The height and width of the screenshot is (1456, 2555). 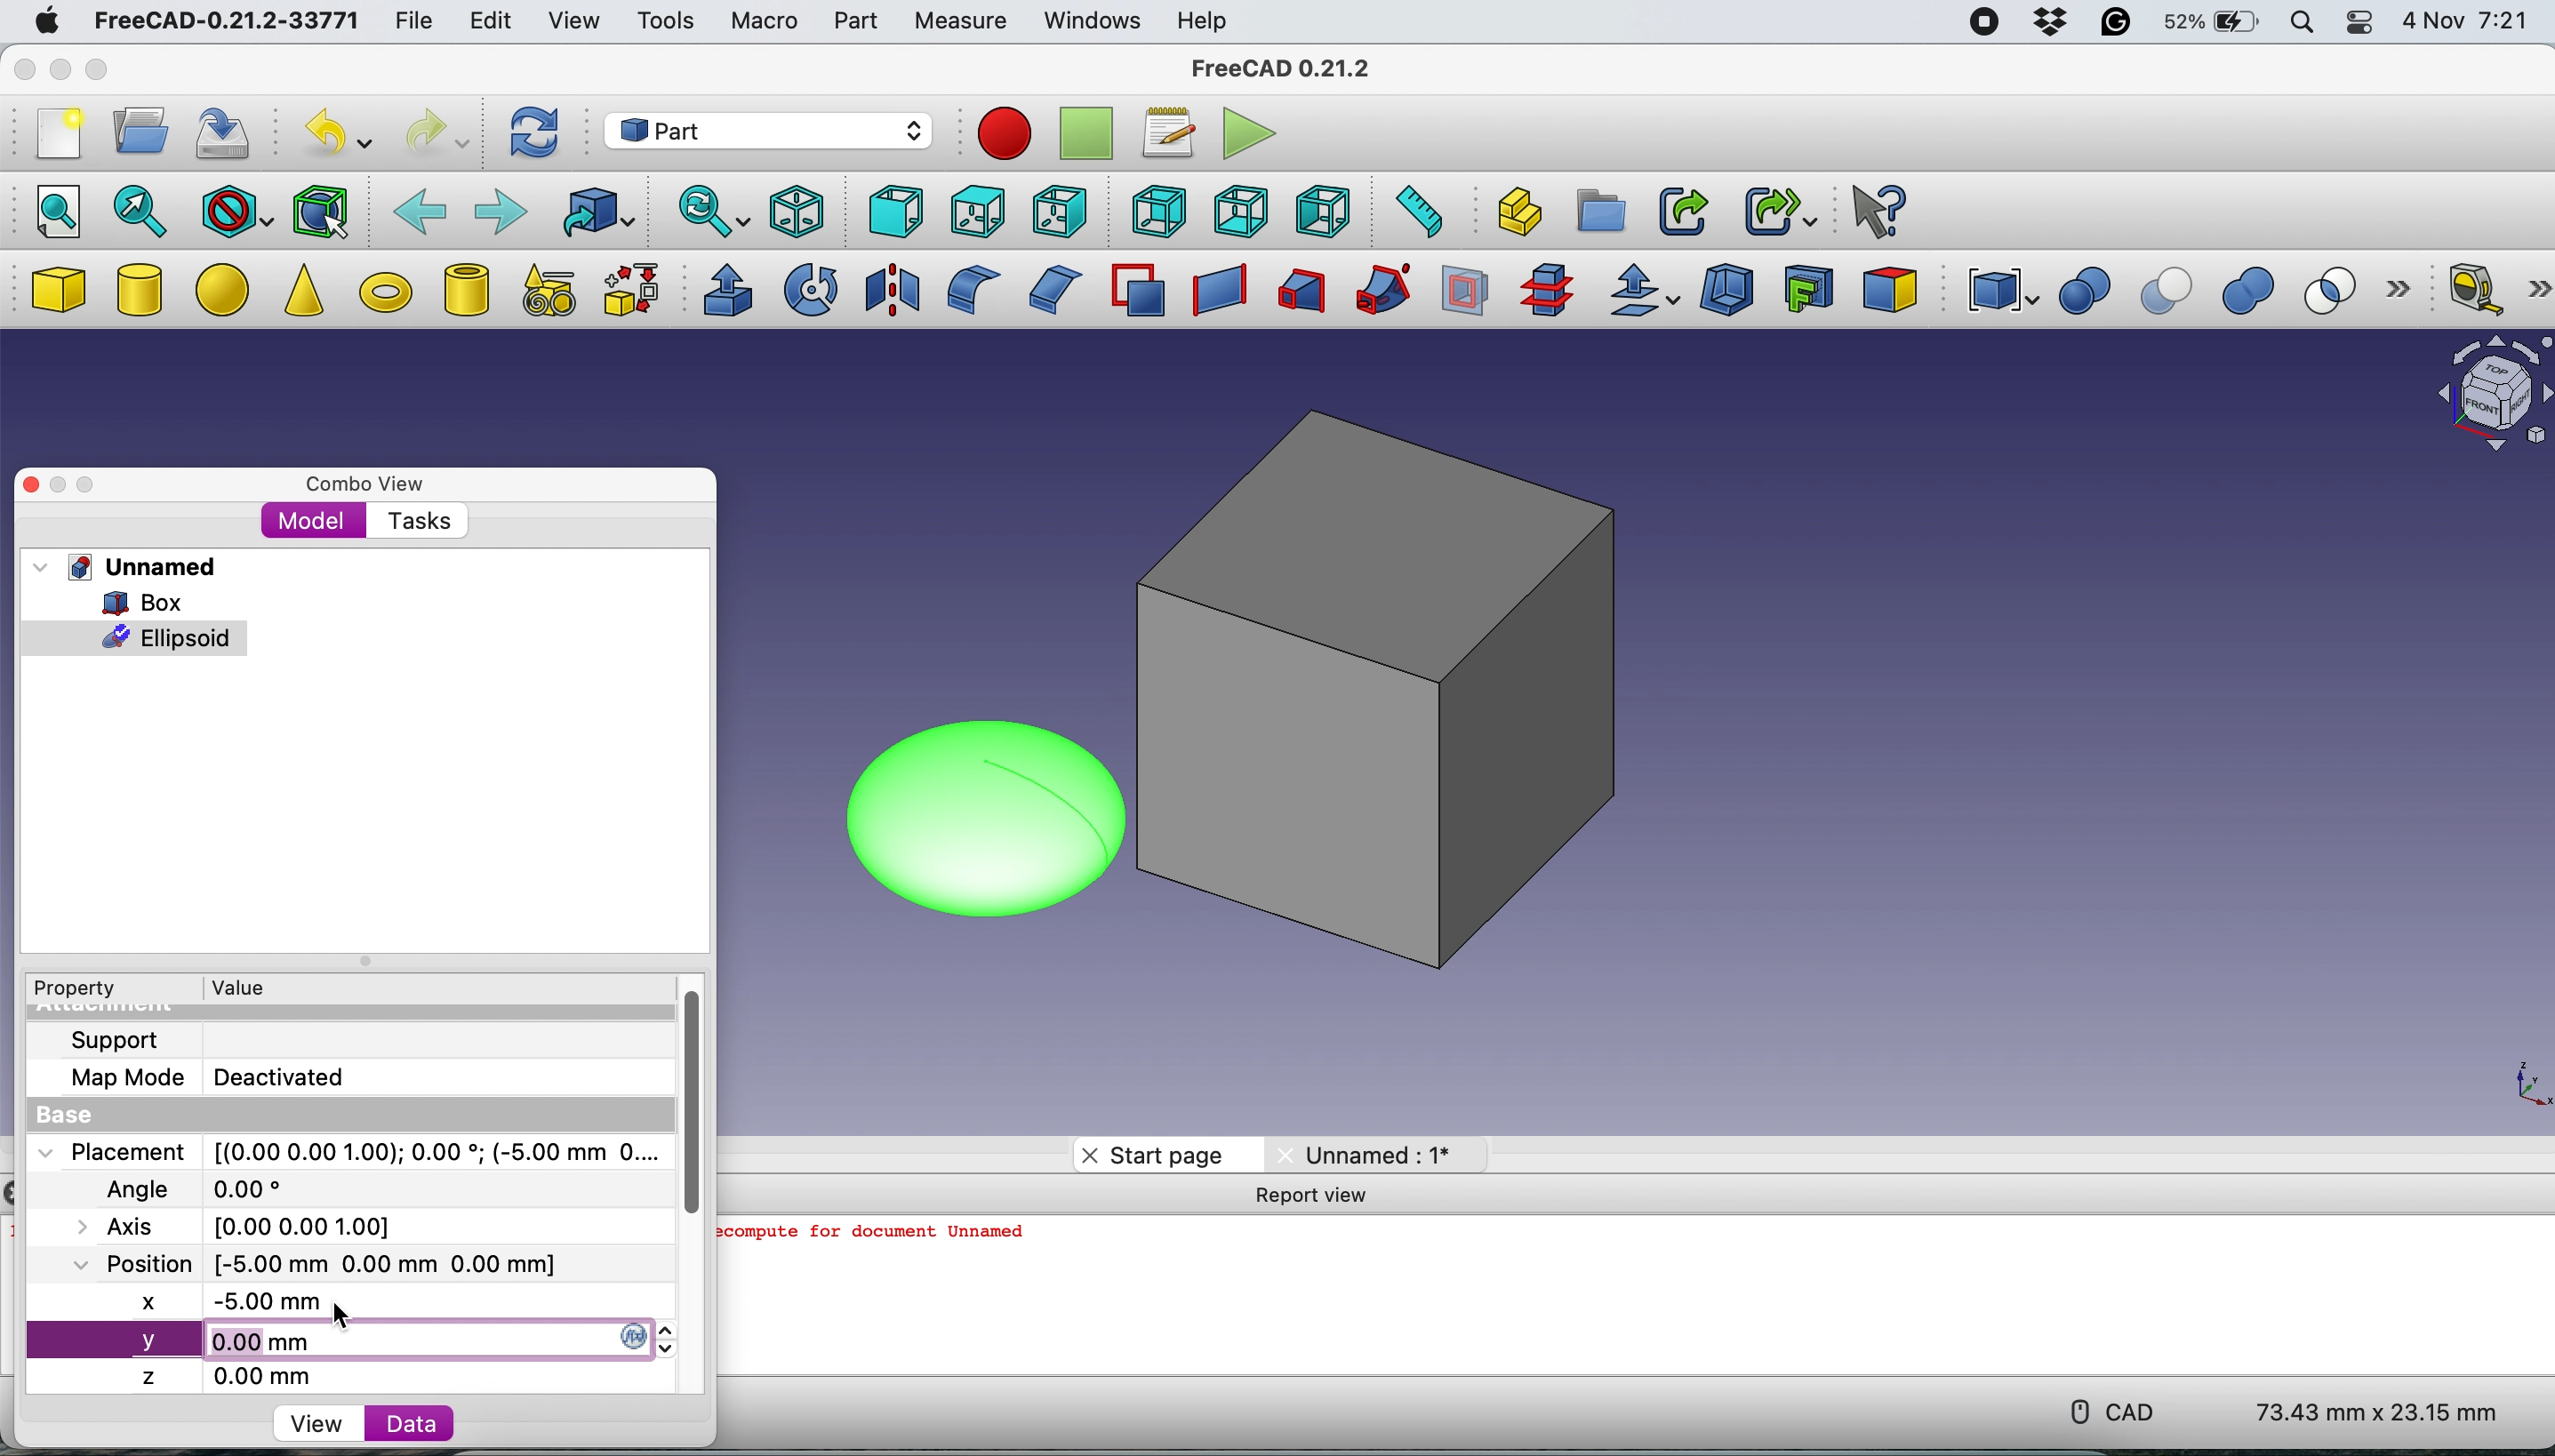 What do you see at coordinates (2046, 23) in the screenshot?
I see `dropbox` at bounding box center [2046, 23].